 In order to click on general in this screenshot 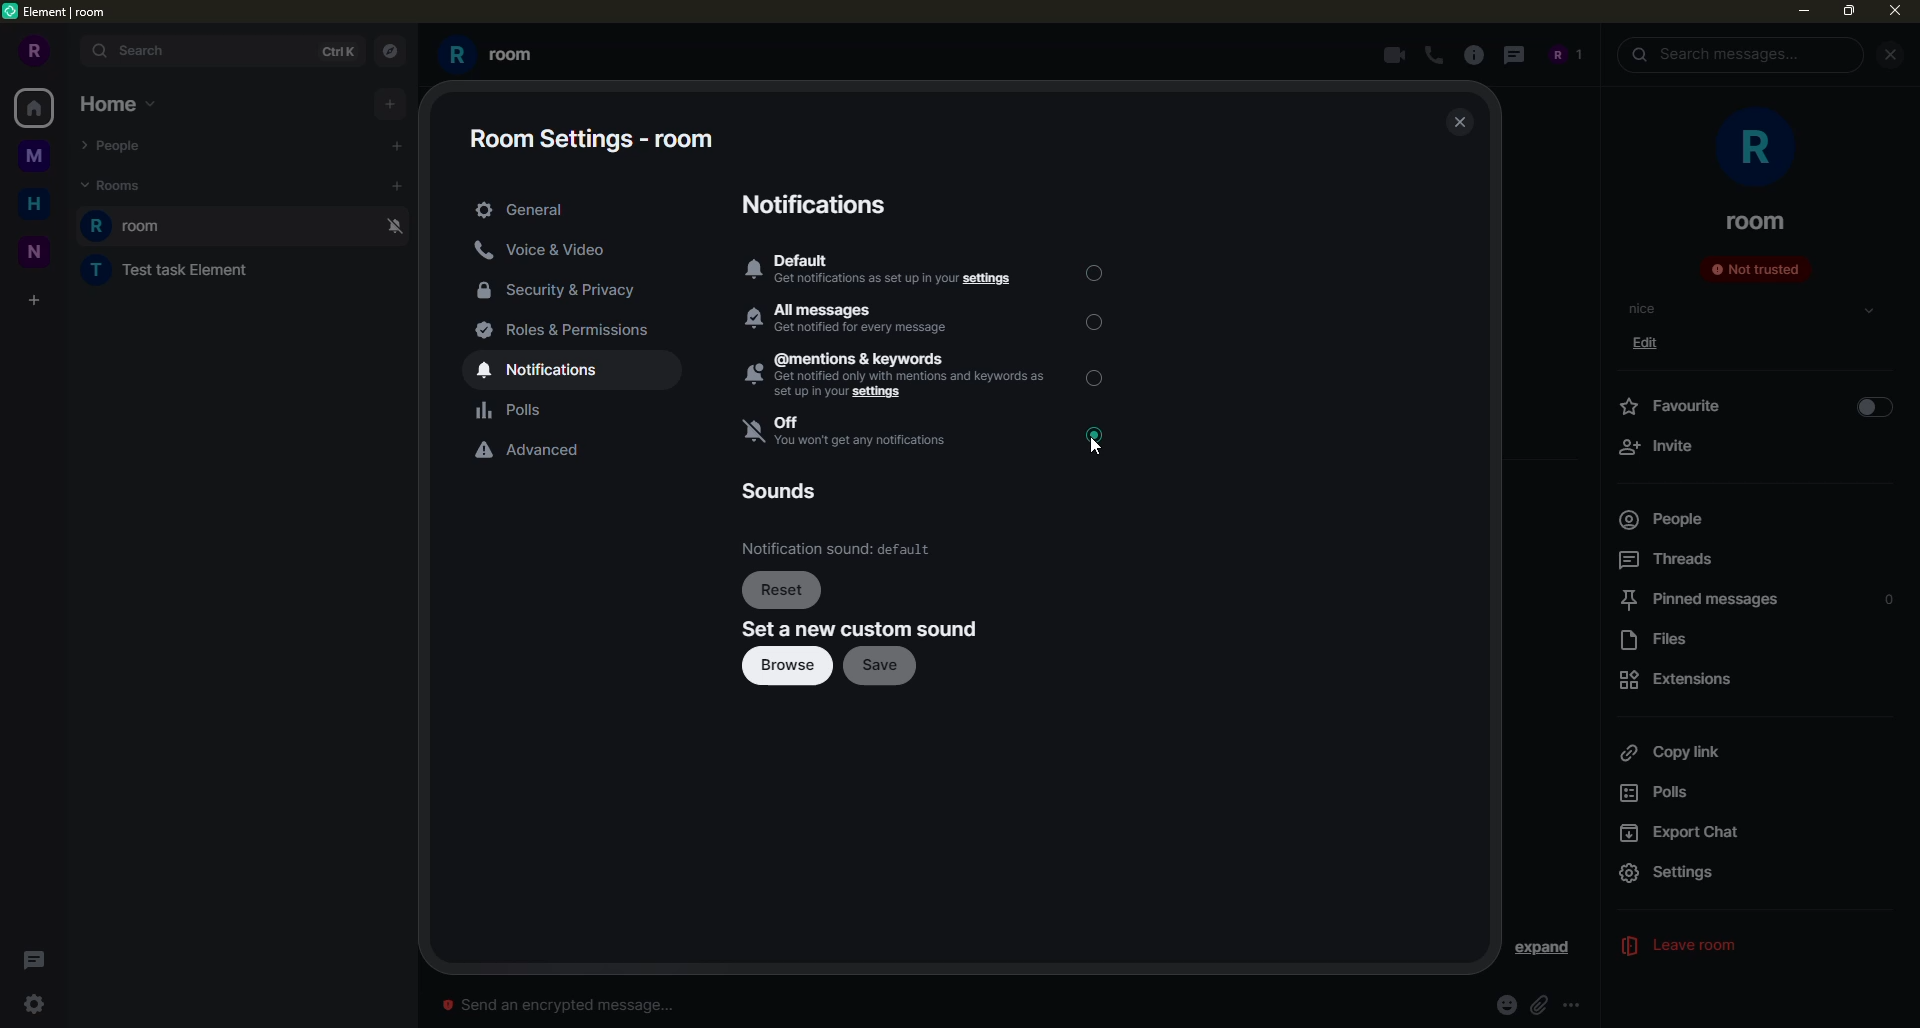, I will do `click(528, 207)`.